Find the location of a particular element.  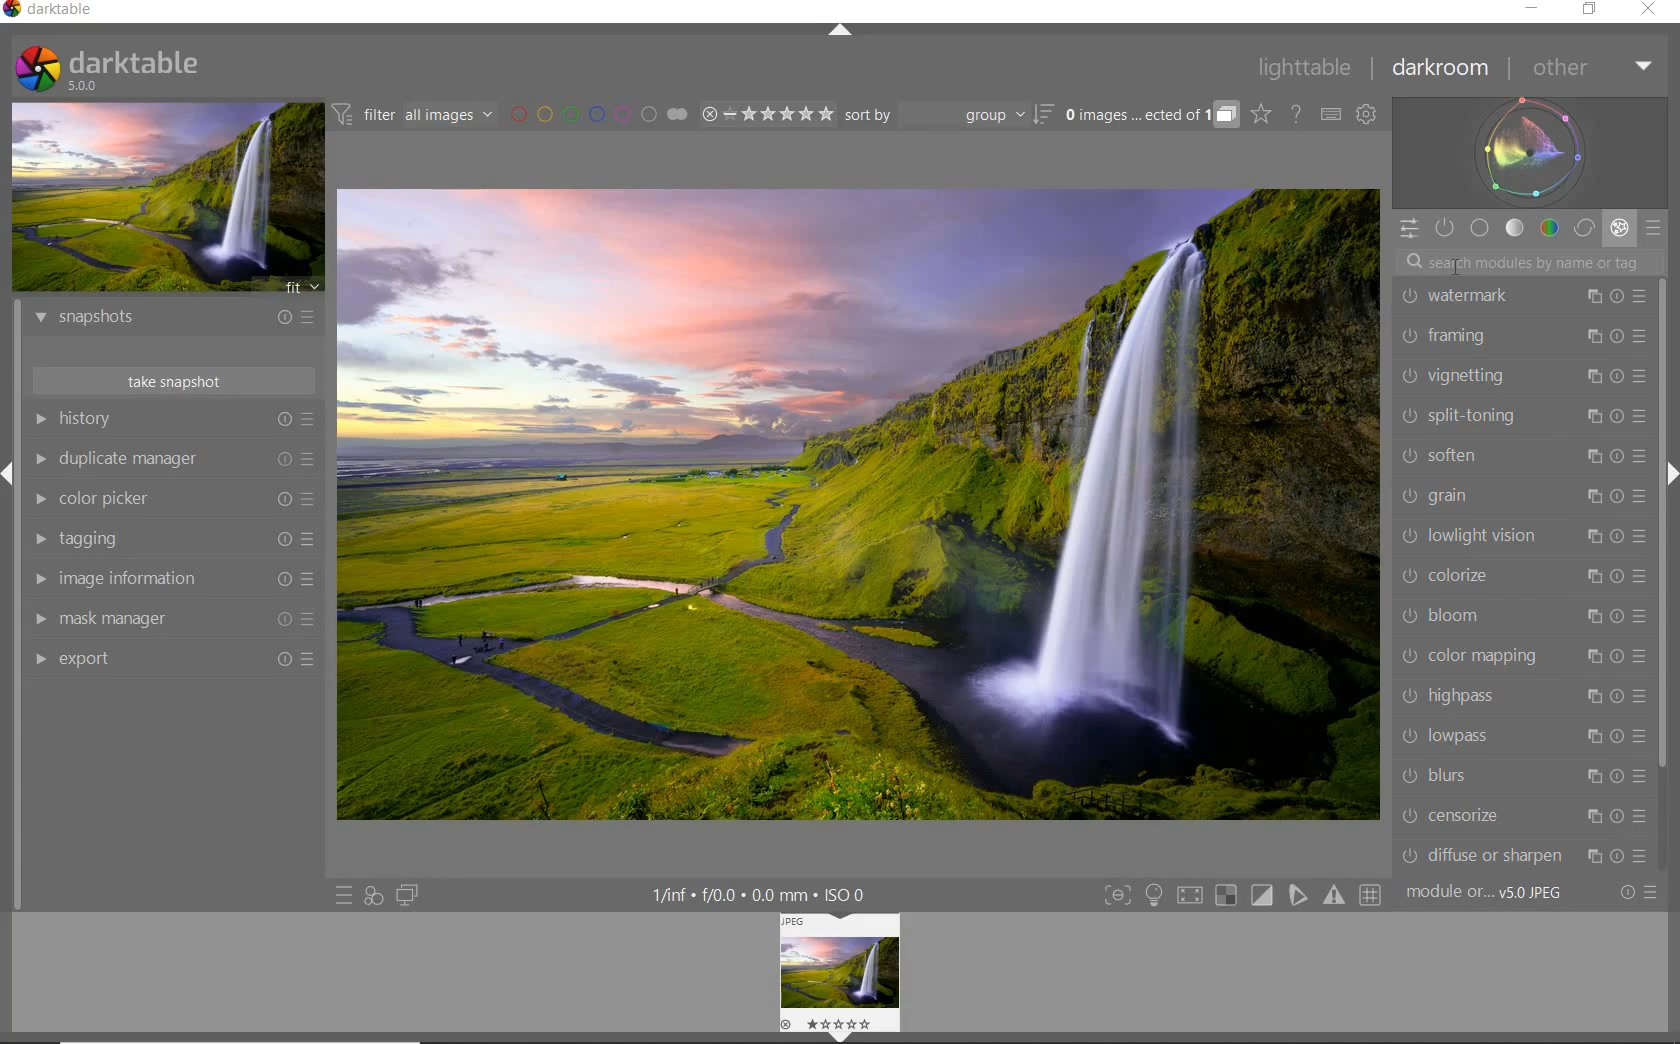

DISPLAYED GUI INFO is located at coordinates (764, 894).